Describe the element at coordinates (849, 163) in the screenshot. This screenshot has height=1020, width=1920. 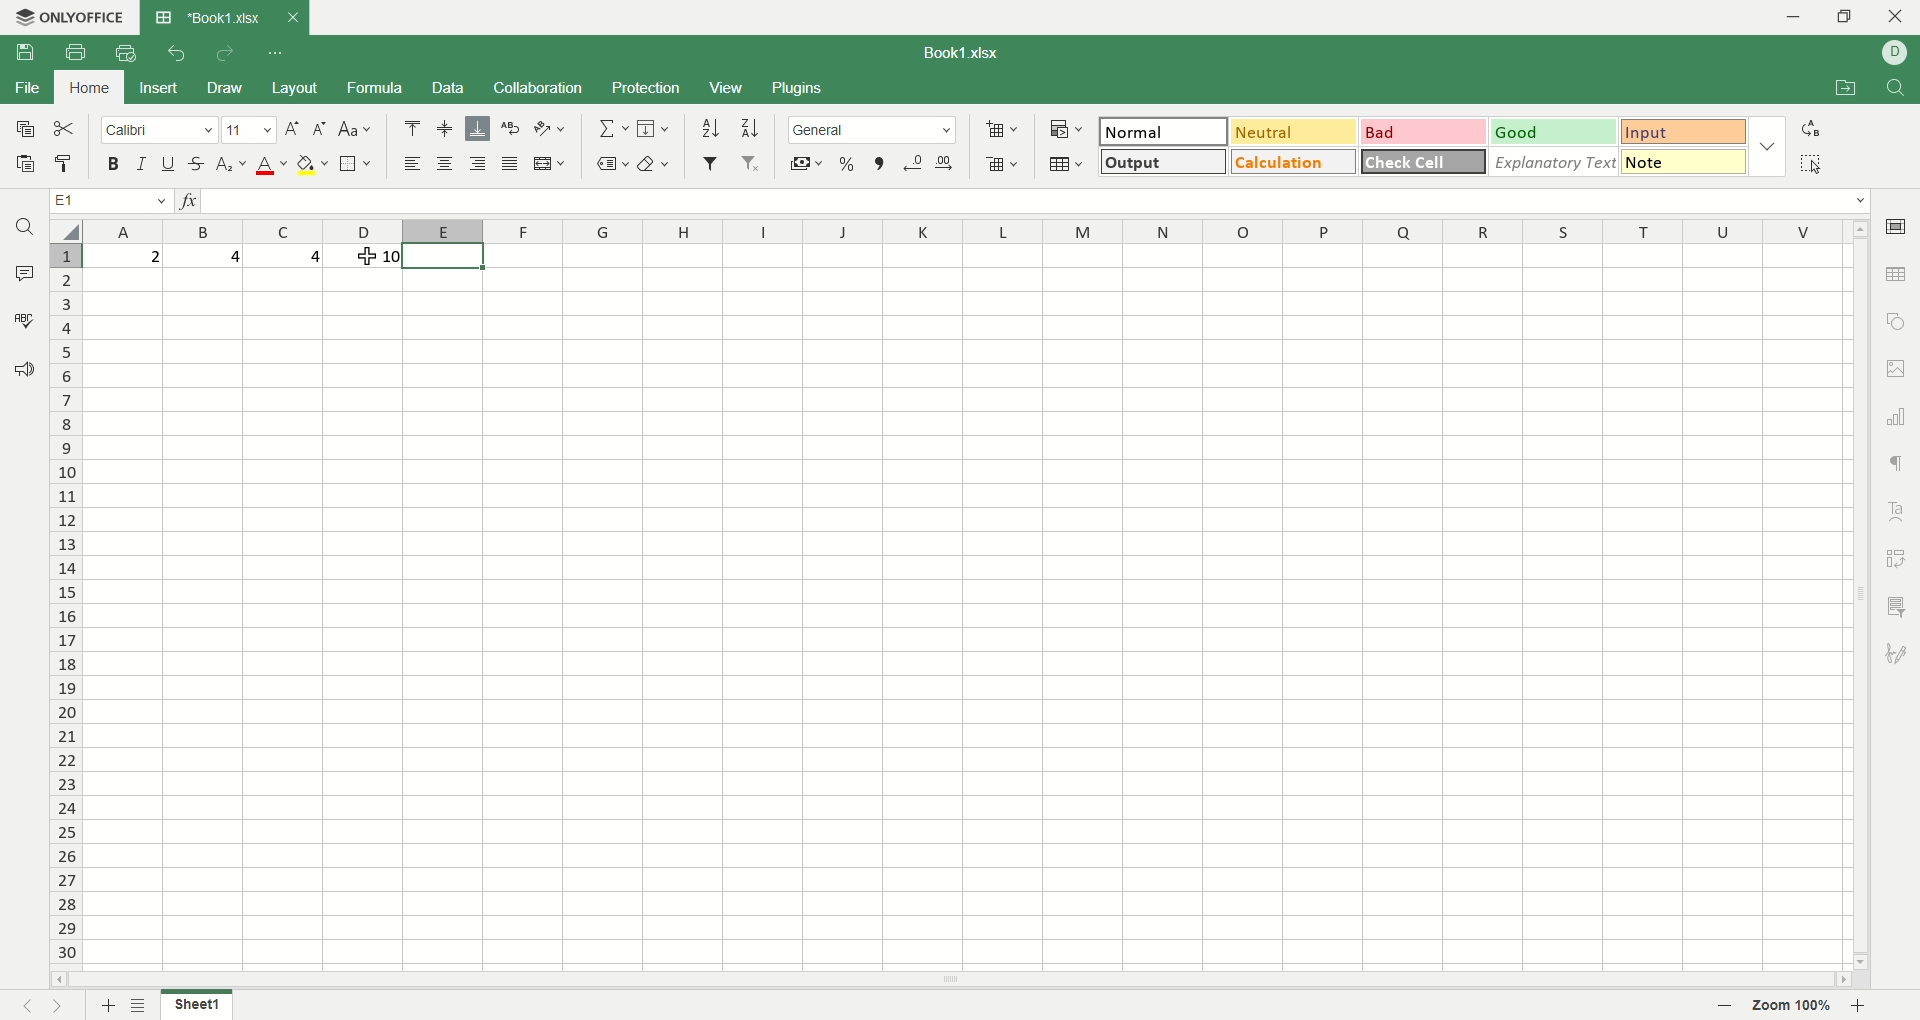
I see `percent style` at that location.